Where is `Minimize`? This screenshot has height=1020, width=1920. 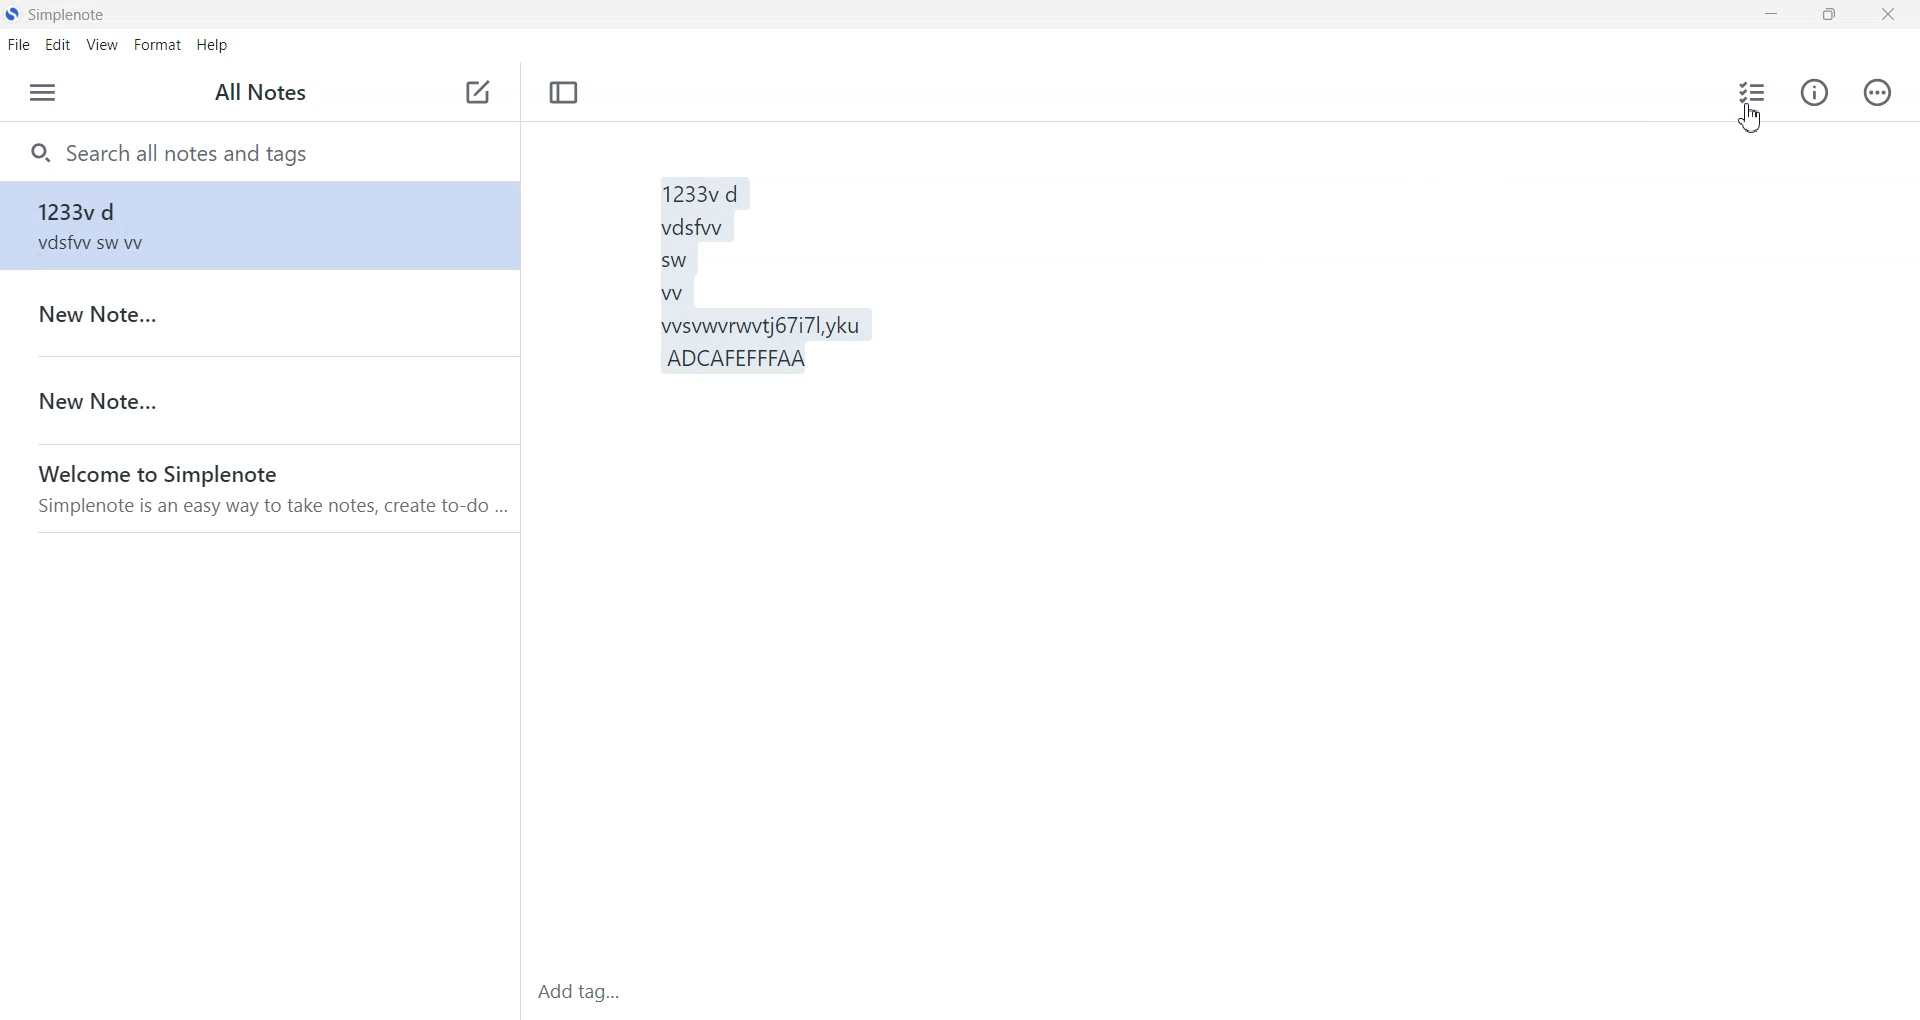
Minimize is located at coordinates (1771, 16).